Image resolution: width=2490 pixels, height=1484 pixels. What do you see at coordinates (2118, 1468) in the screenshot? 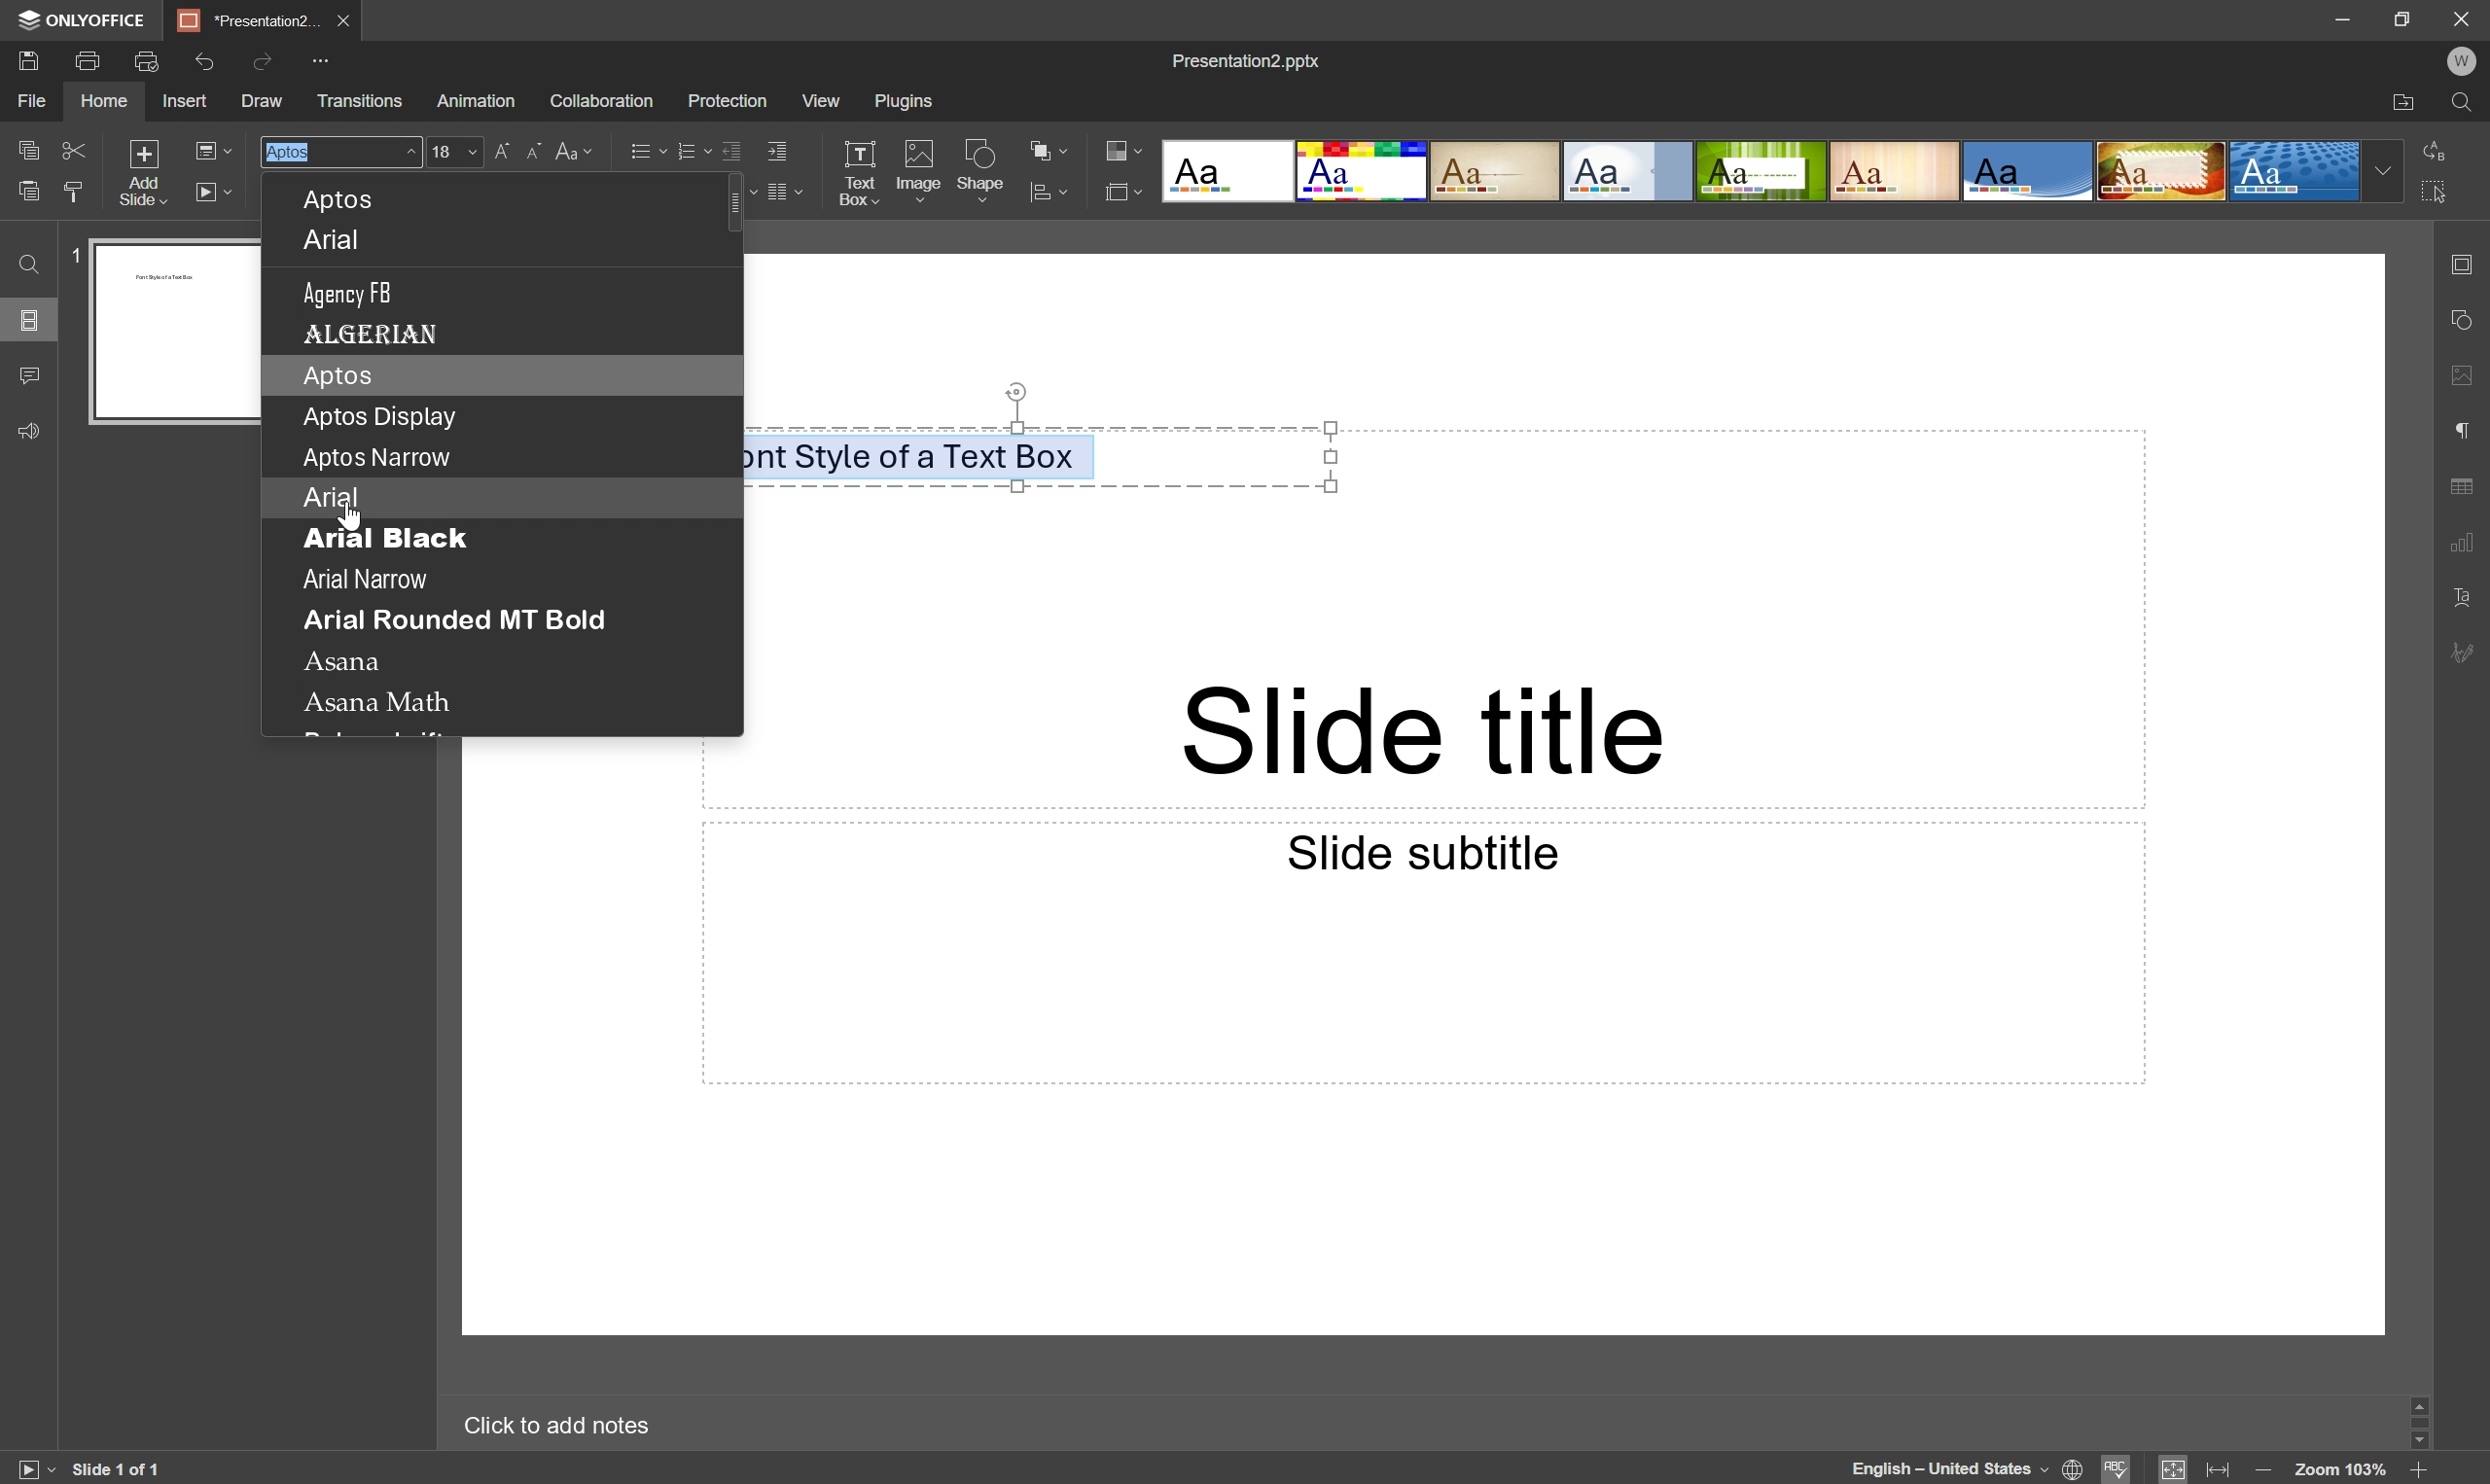
I see `Spell Checking` at bounding box center [2118, 1468].